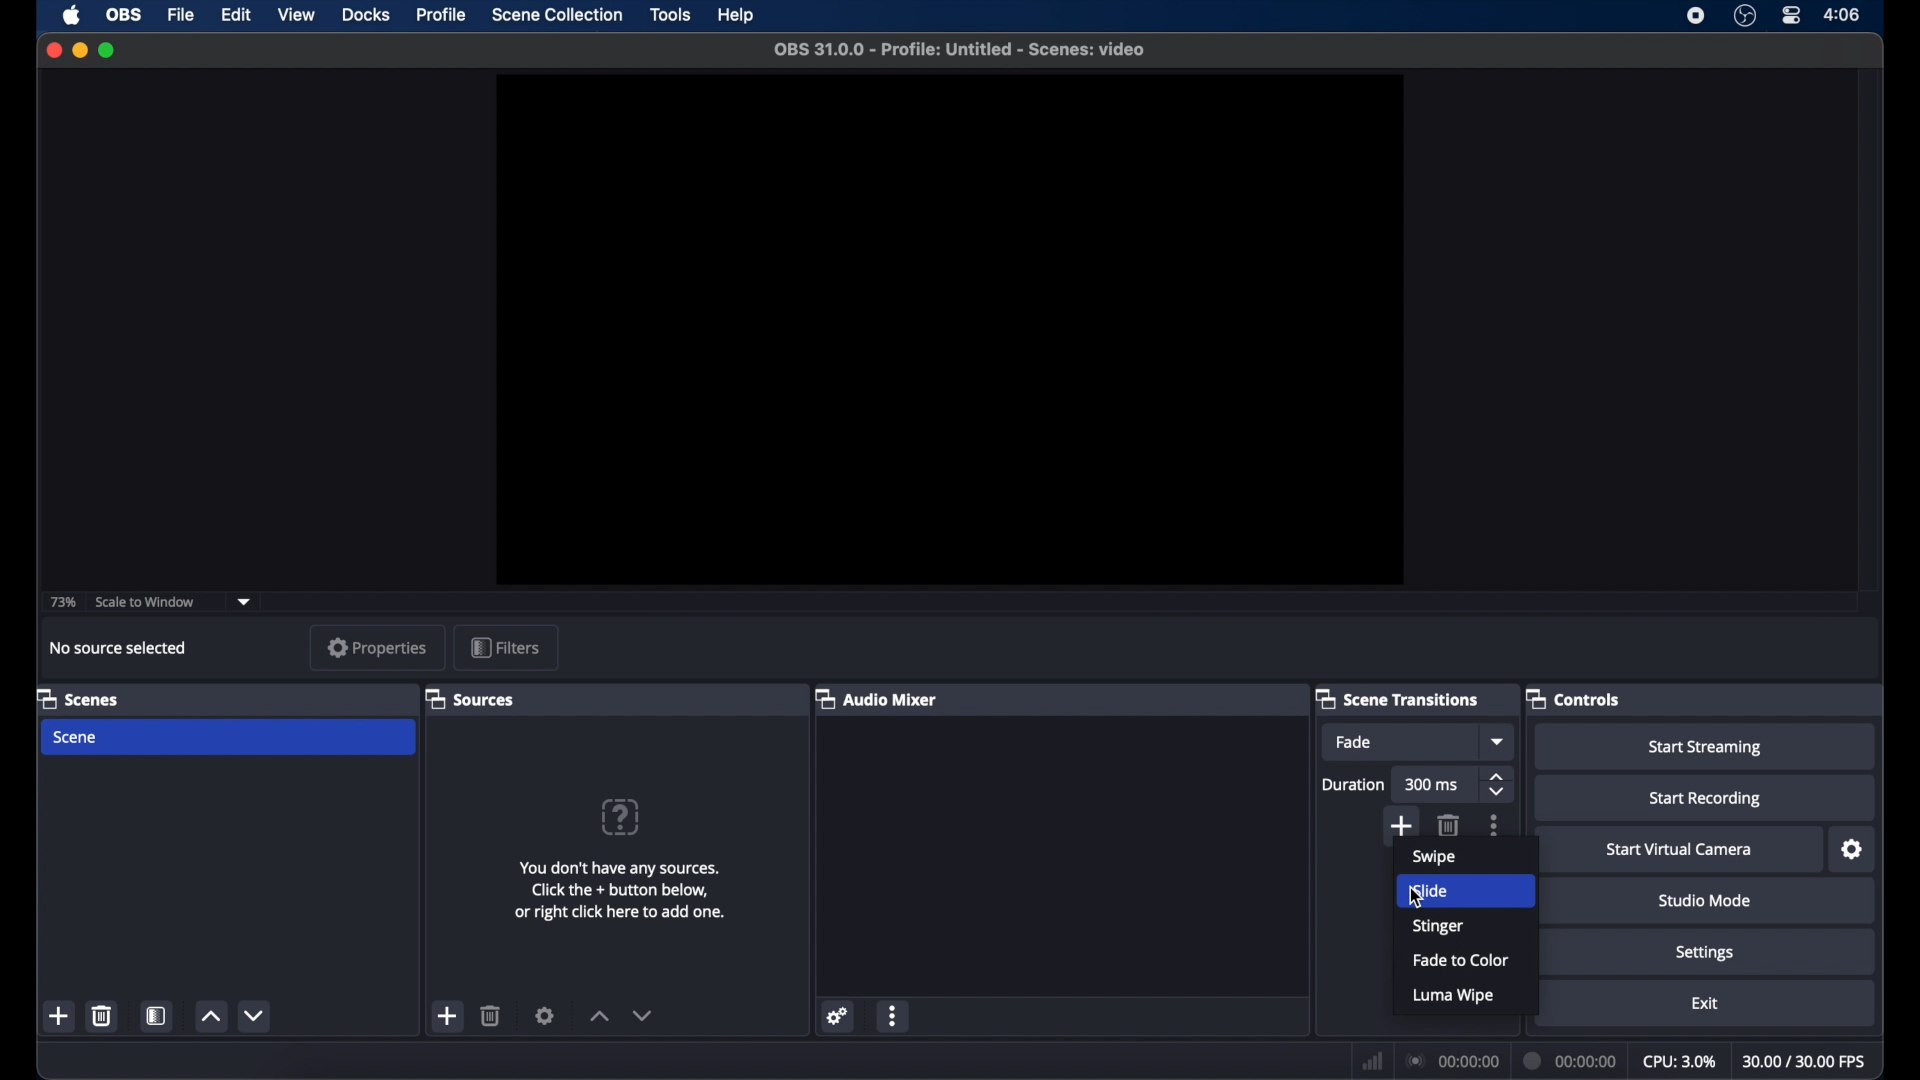  I want to click on scene filters, so click(157, 1016).